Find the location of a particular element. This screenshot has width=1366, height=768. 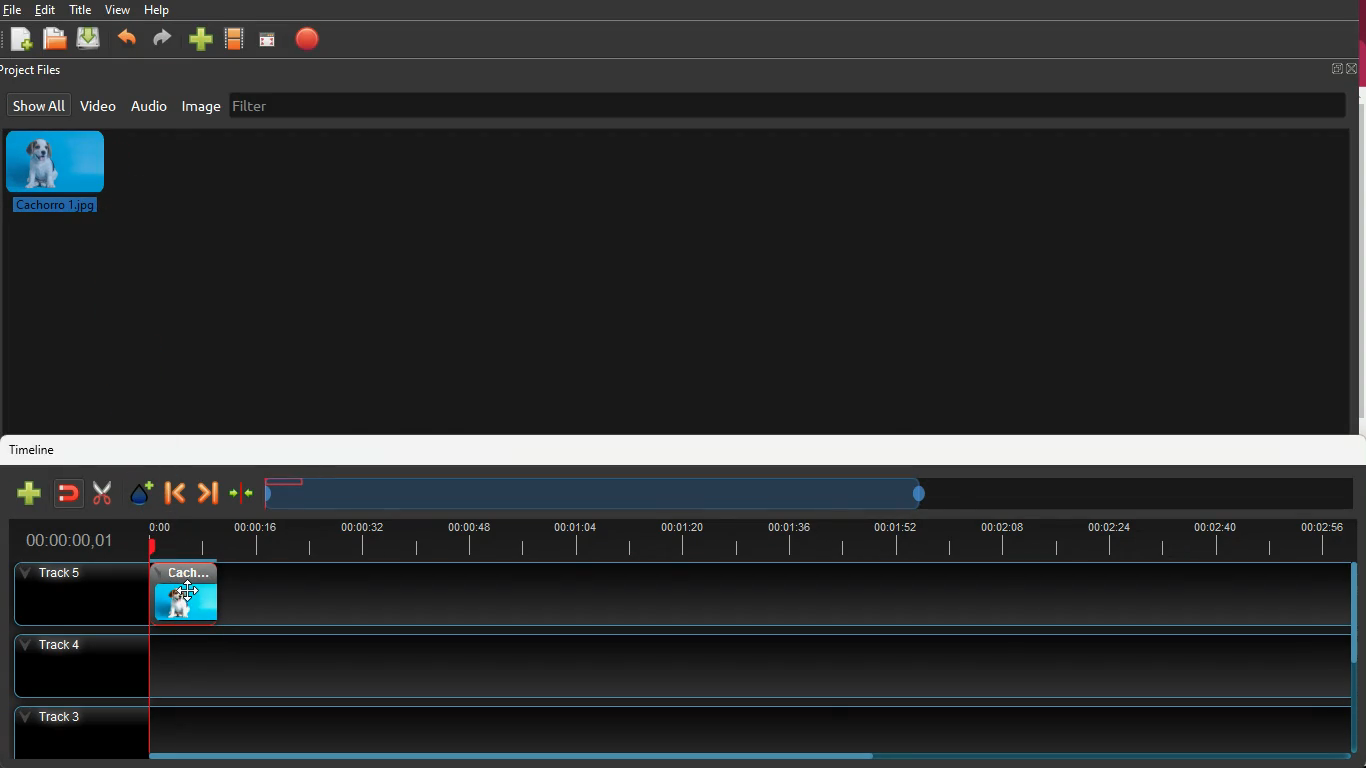

open is located at coordinates (55, 40).